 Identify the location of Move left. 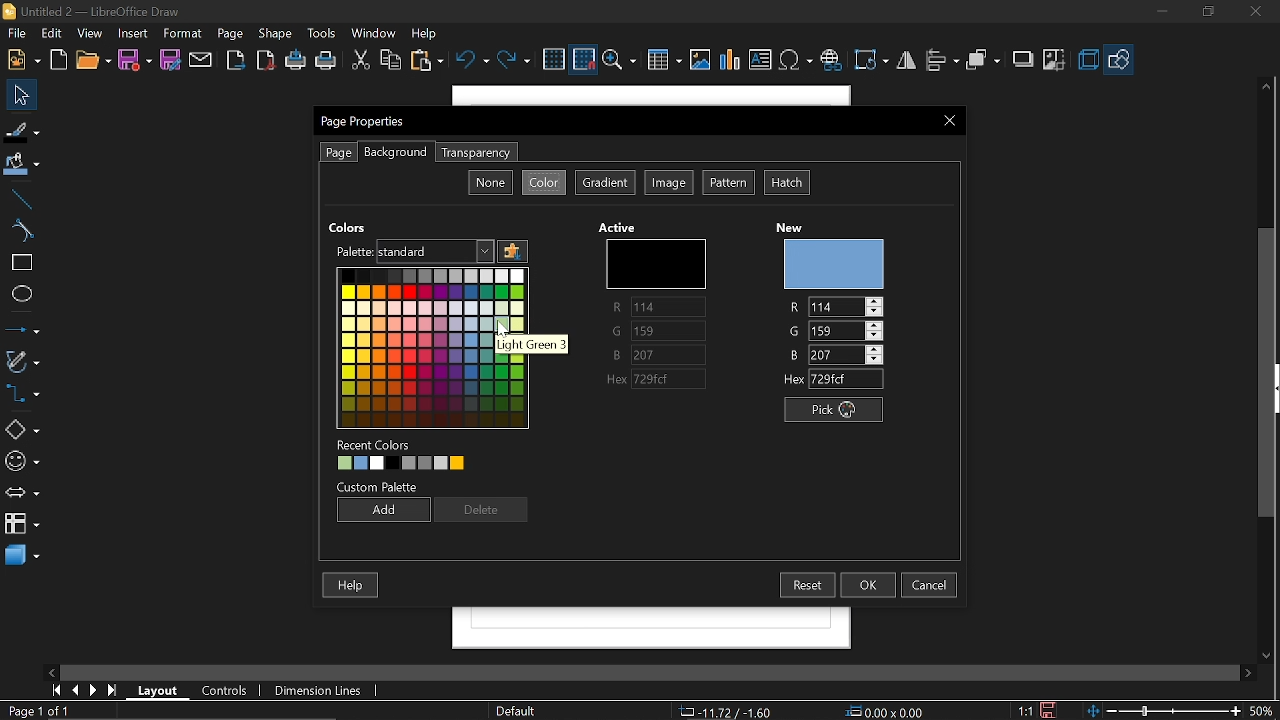
(49, 671).